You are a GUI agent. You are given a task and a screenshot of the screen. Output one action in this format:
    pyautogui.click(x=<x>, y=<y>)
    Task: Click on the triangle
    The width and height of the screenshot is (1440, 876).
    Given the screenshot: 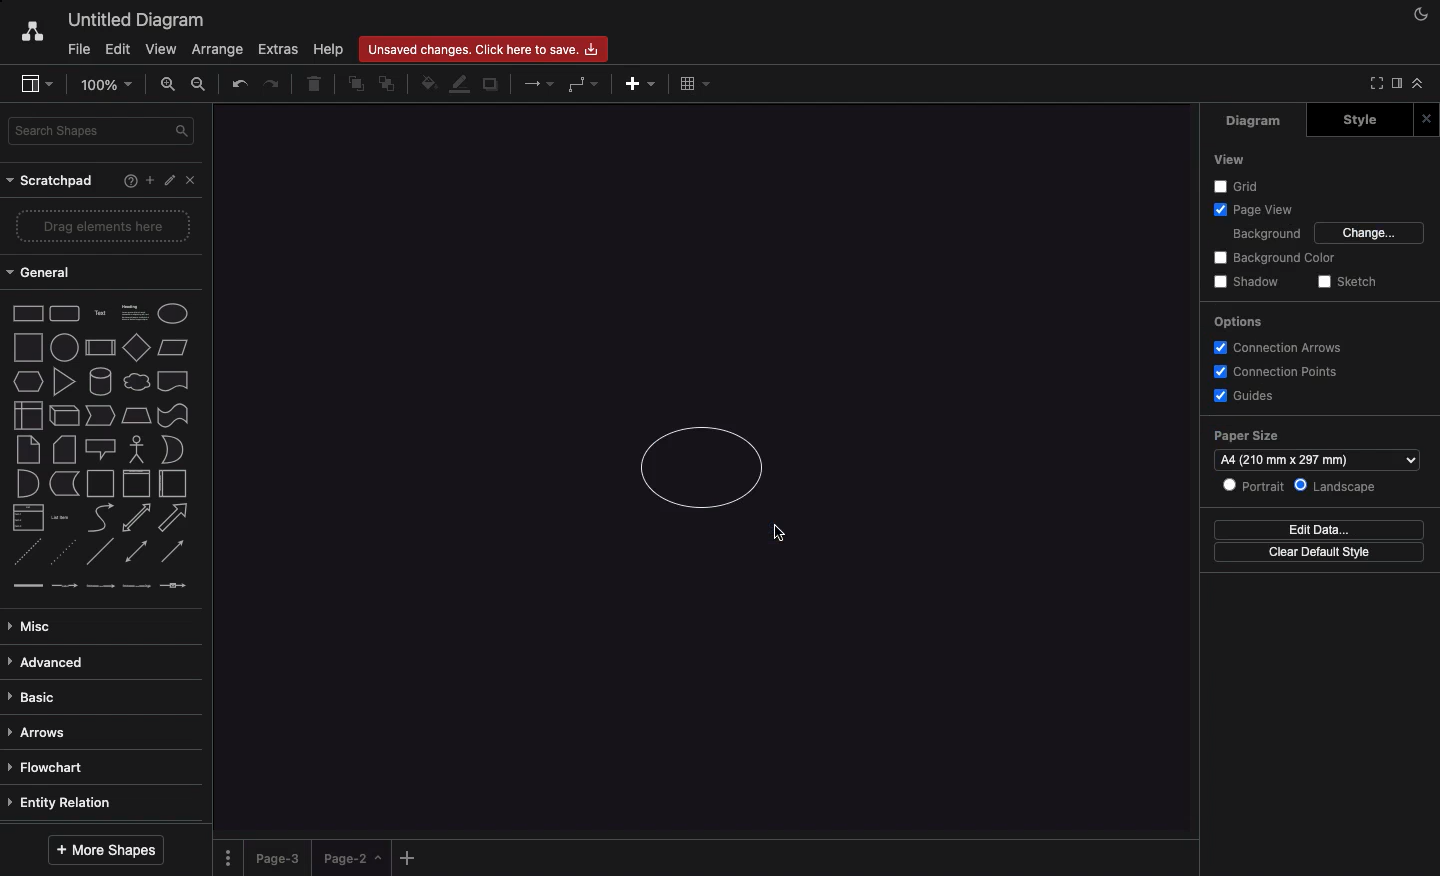 What is the action you would take?
    pyautogui.click(x=65, y=381)
    